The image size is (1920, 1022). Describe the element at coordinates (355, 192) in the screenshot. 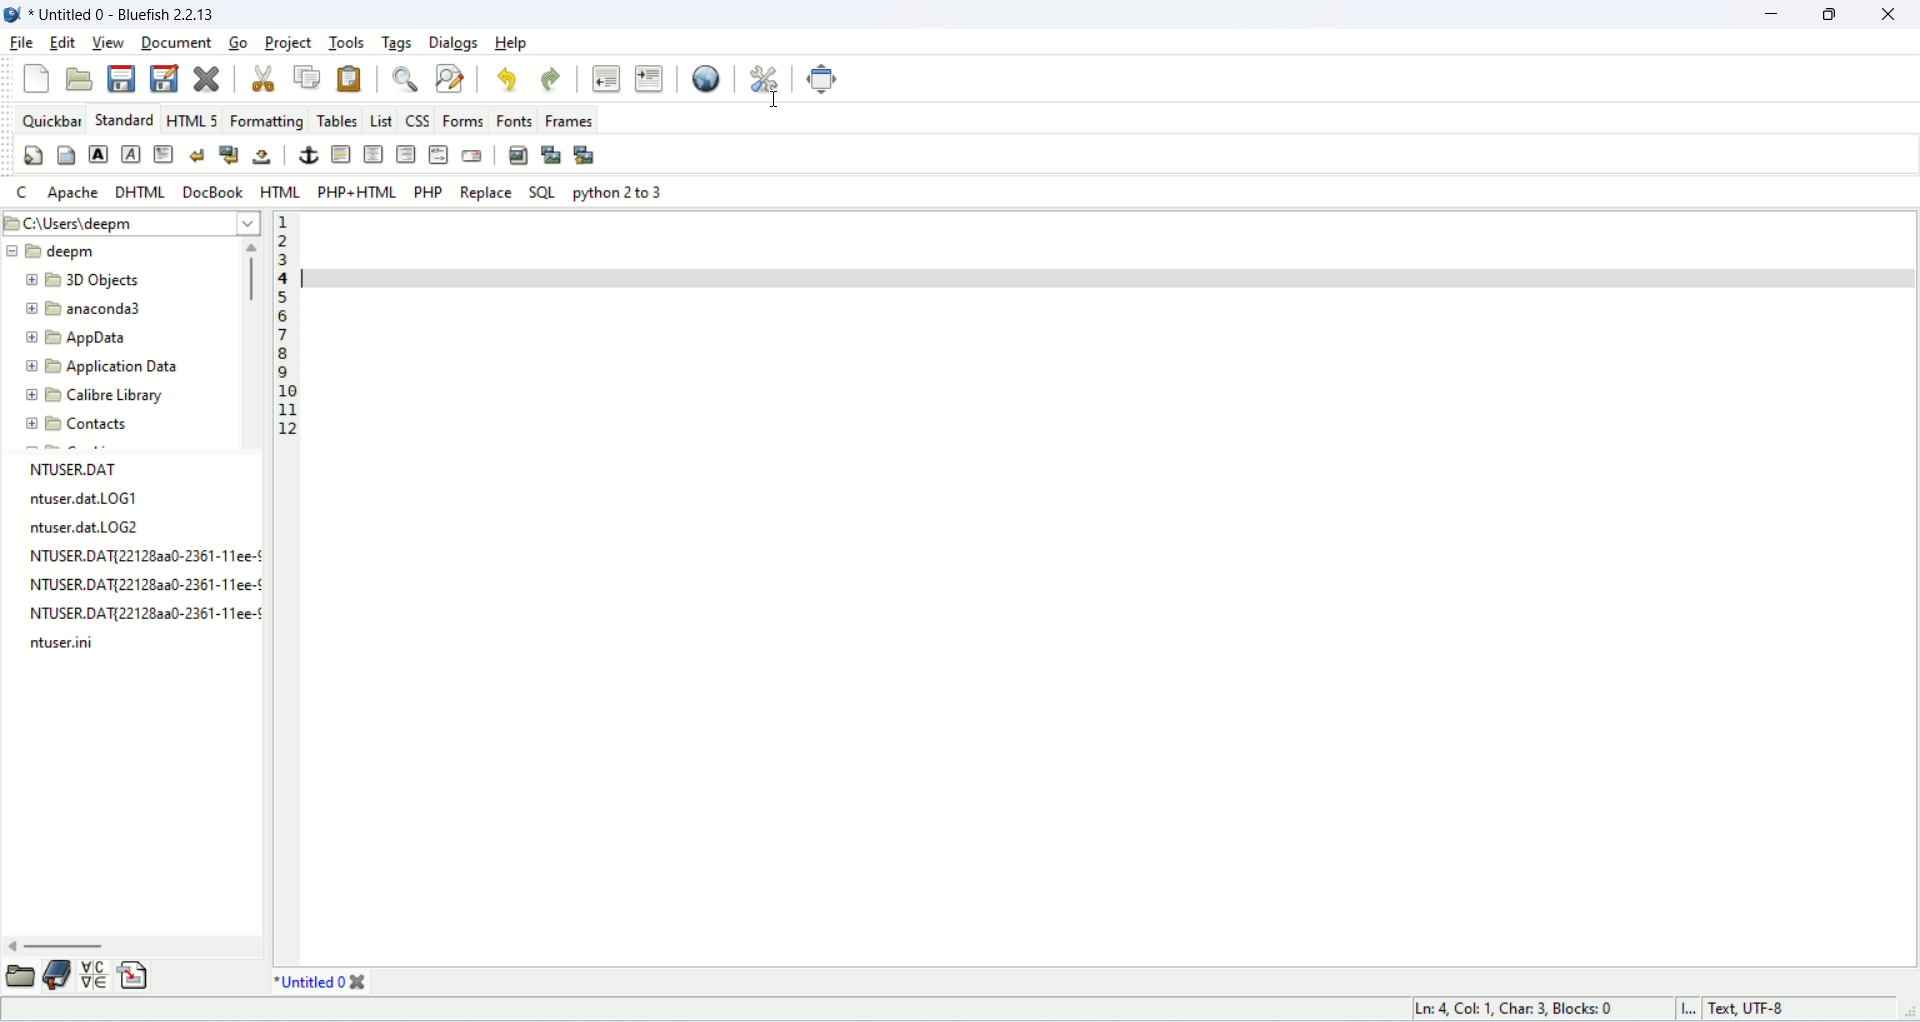

I see `PHP+HTML/////` at that location.